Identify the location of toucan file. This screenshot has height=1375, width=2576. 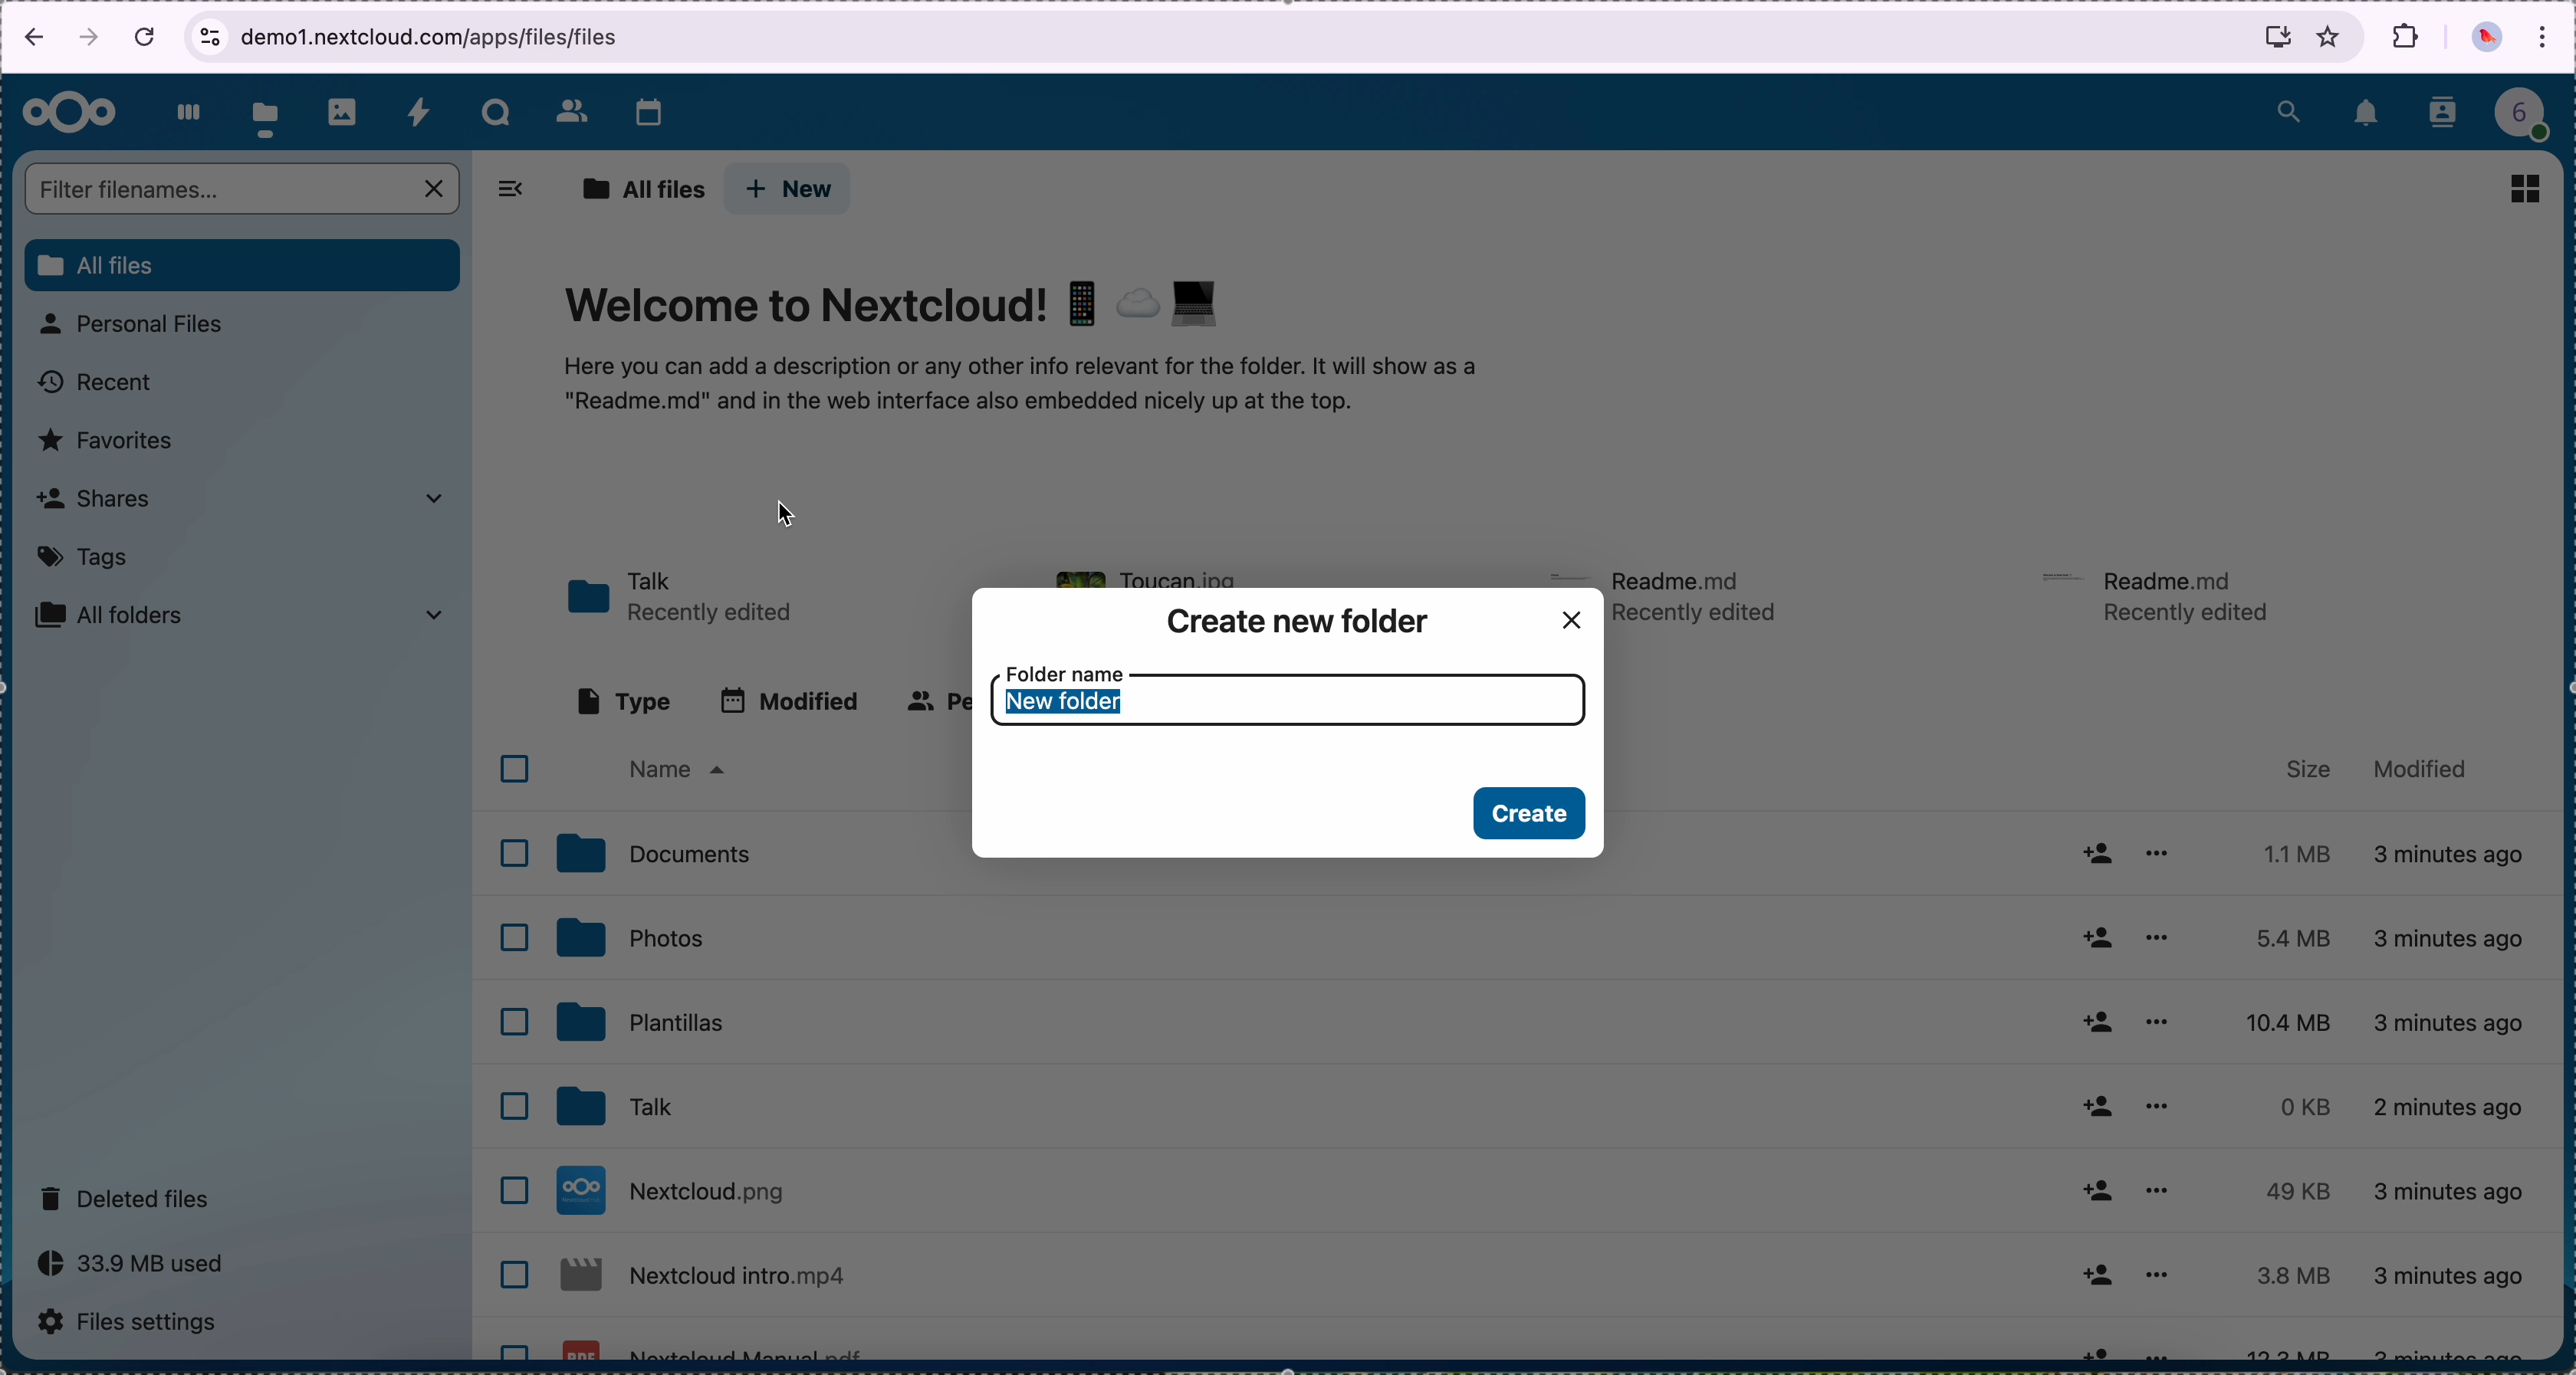
(1164, 572).